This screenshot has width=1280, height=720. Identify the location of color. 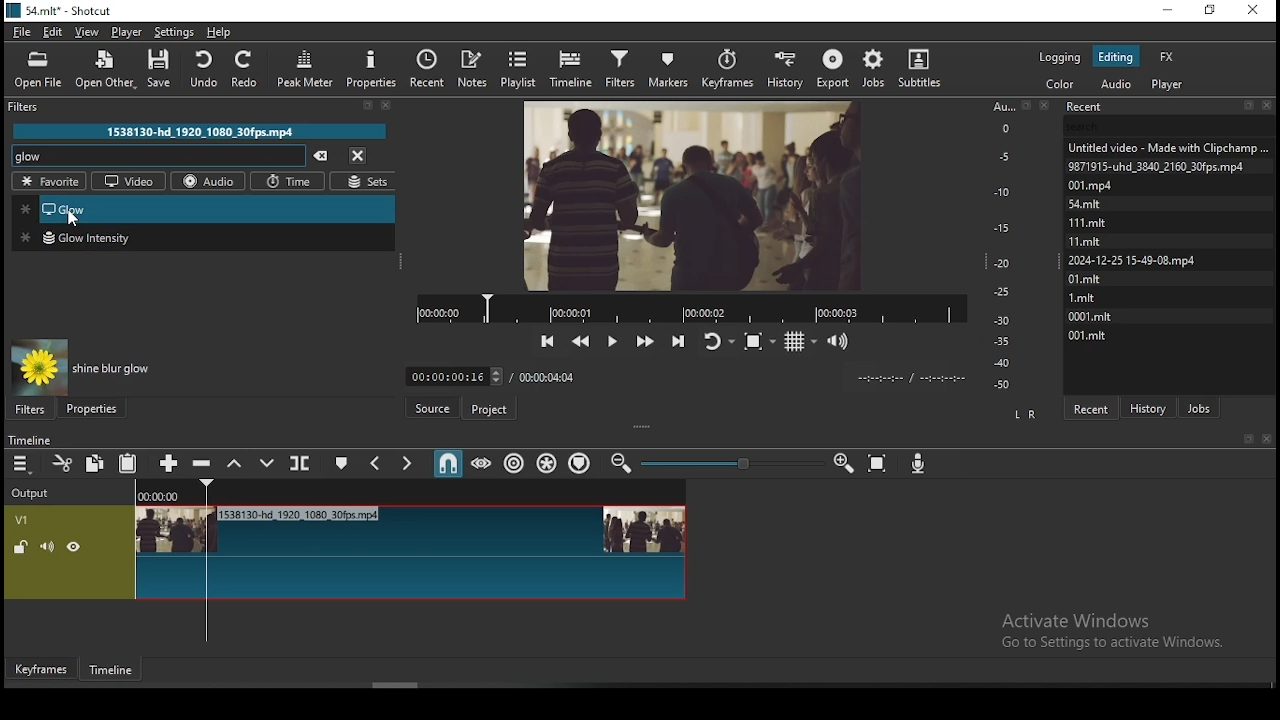
(1061, 84).